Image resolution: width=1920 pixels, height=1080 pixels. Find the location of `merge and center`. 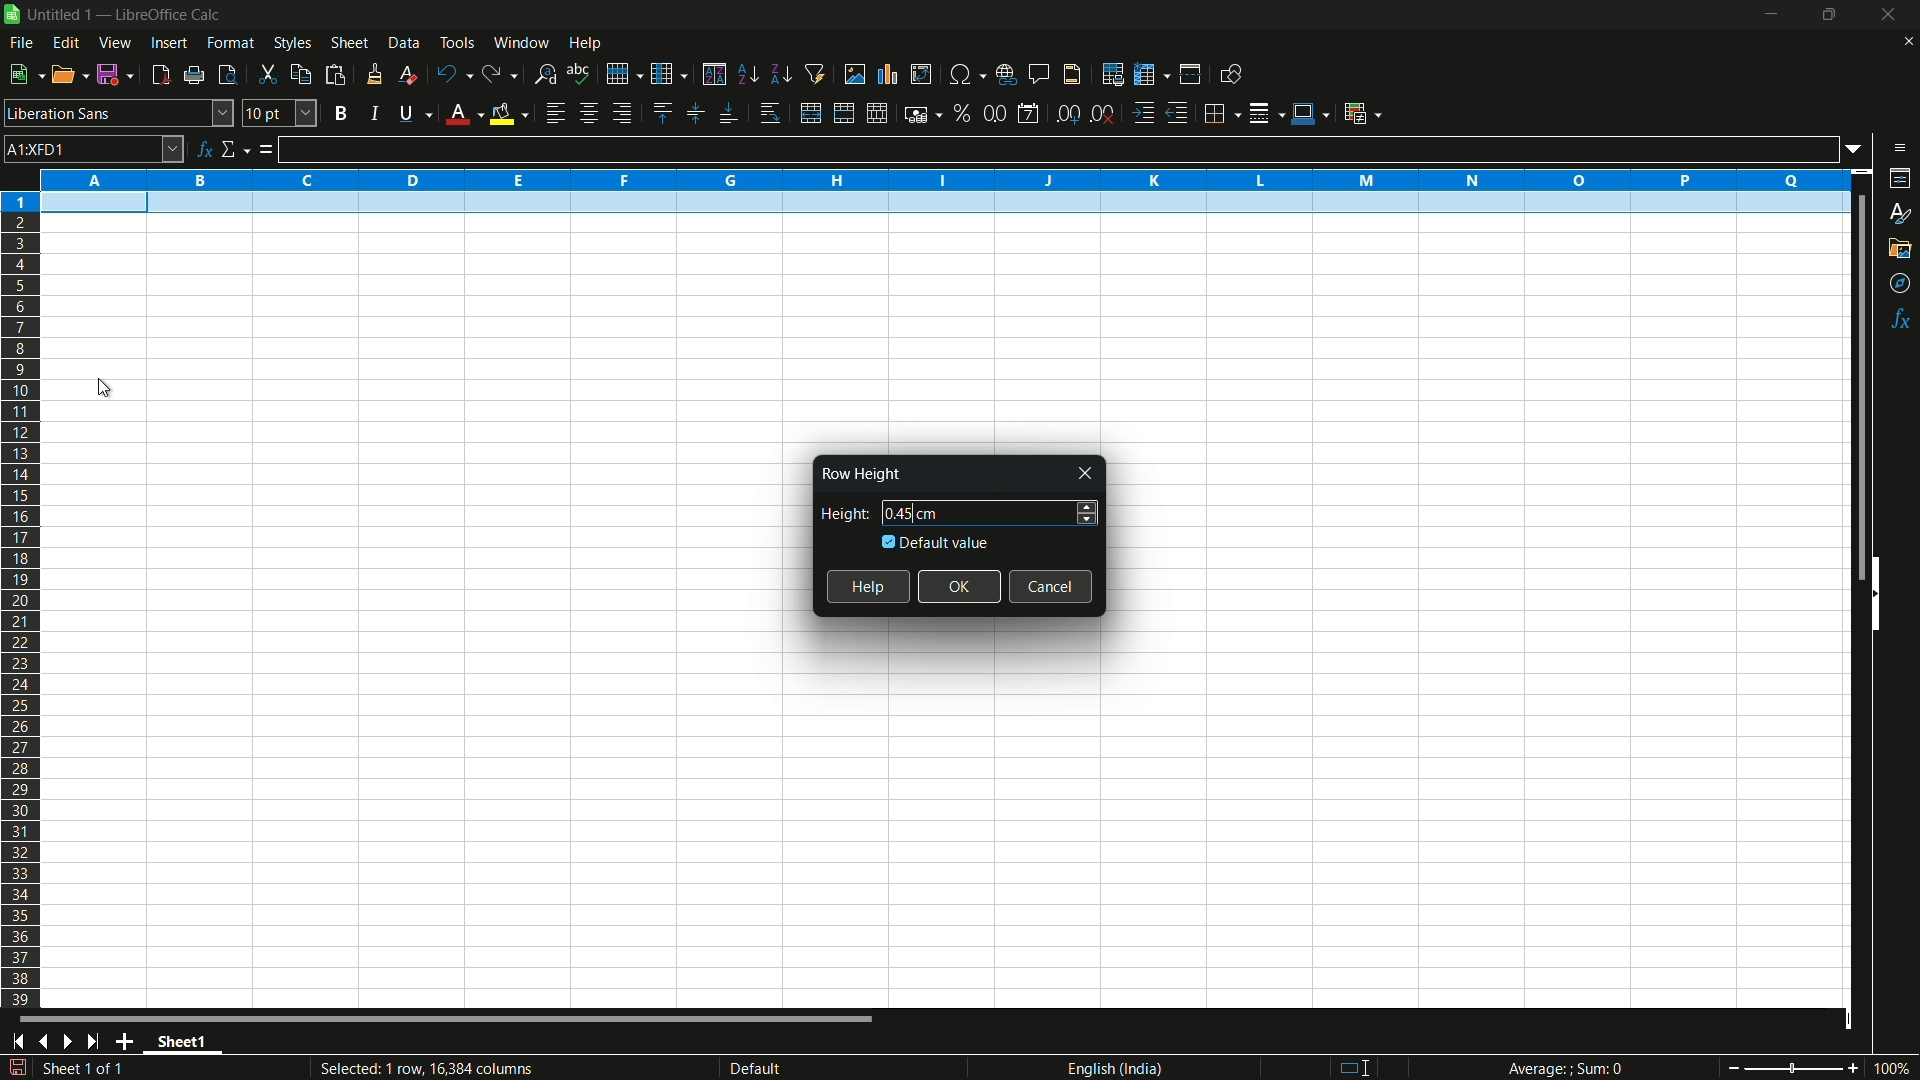

merge and center is located at coordinates (841, 113).